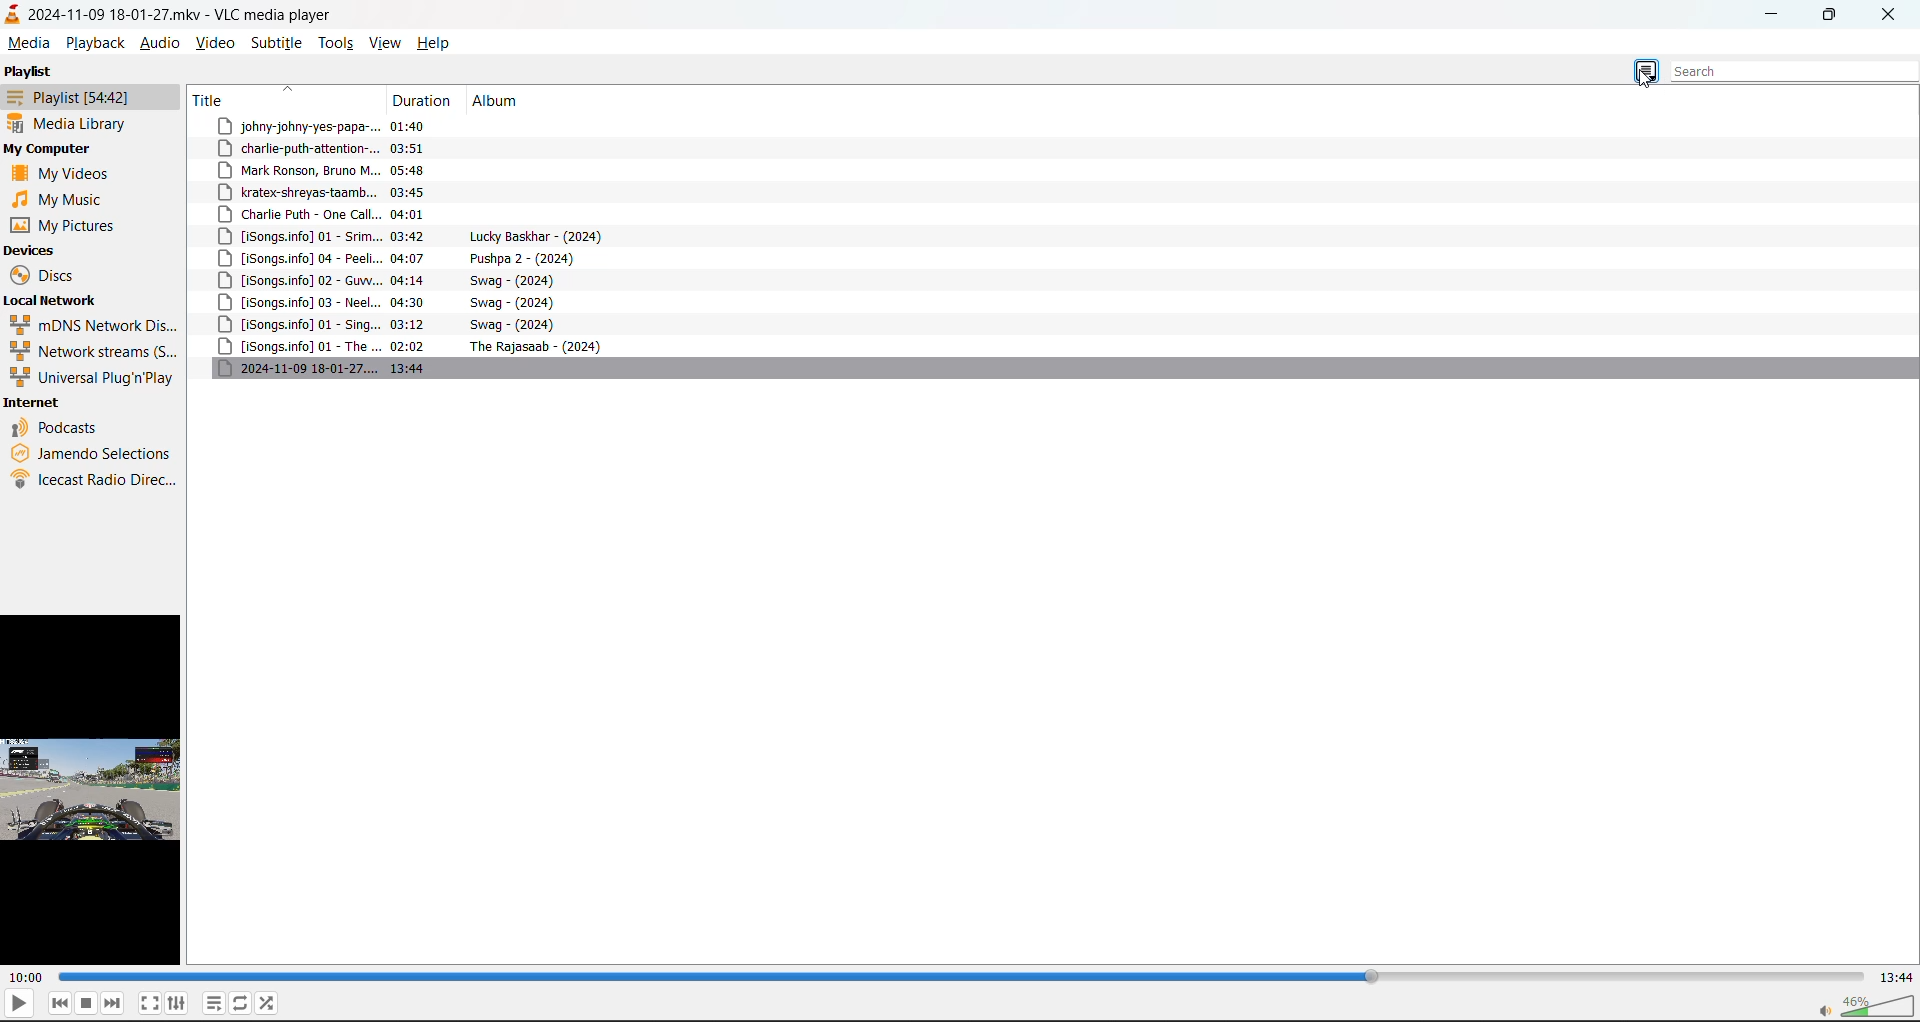 This screenshot has width=1920, height=1022. What do you see at coordinates (26, 977) in the screenshot?
I see `current track time` at bounding box center [26, 977].